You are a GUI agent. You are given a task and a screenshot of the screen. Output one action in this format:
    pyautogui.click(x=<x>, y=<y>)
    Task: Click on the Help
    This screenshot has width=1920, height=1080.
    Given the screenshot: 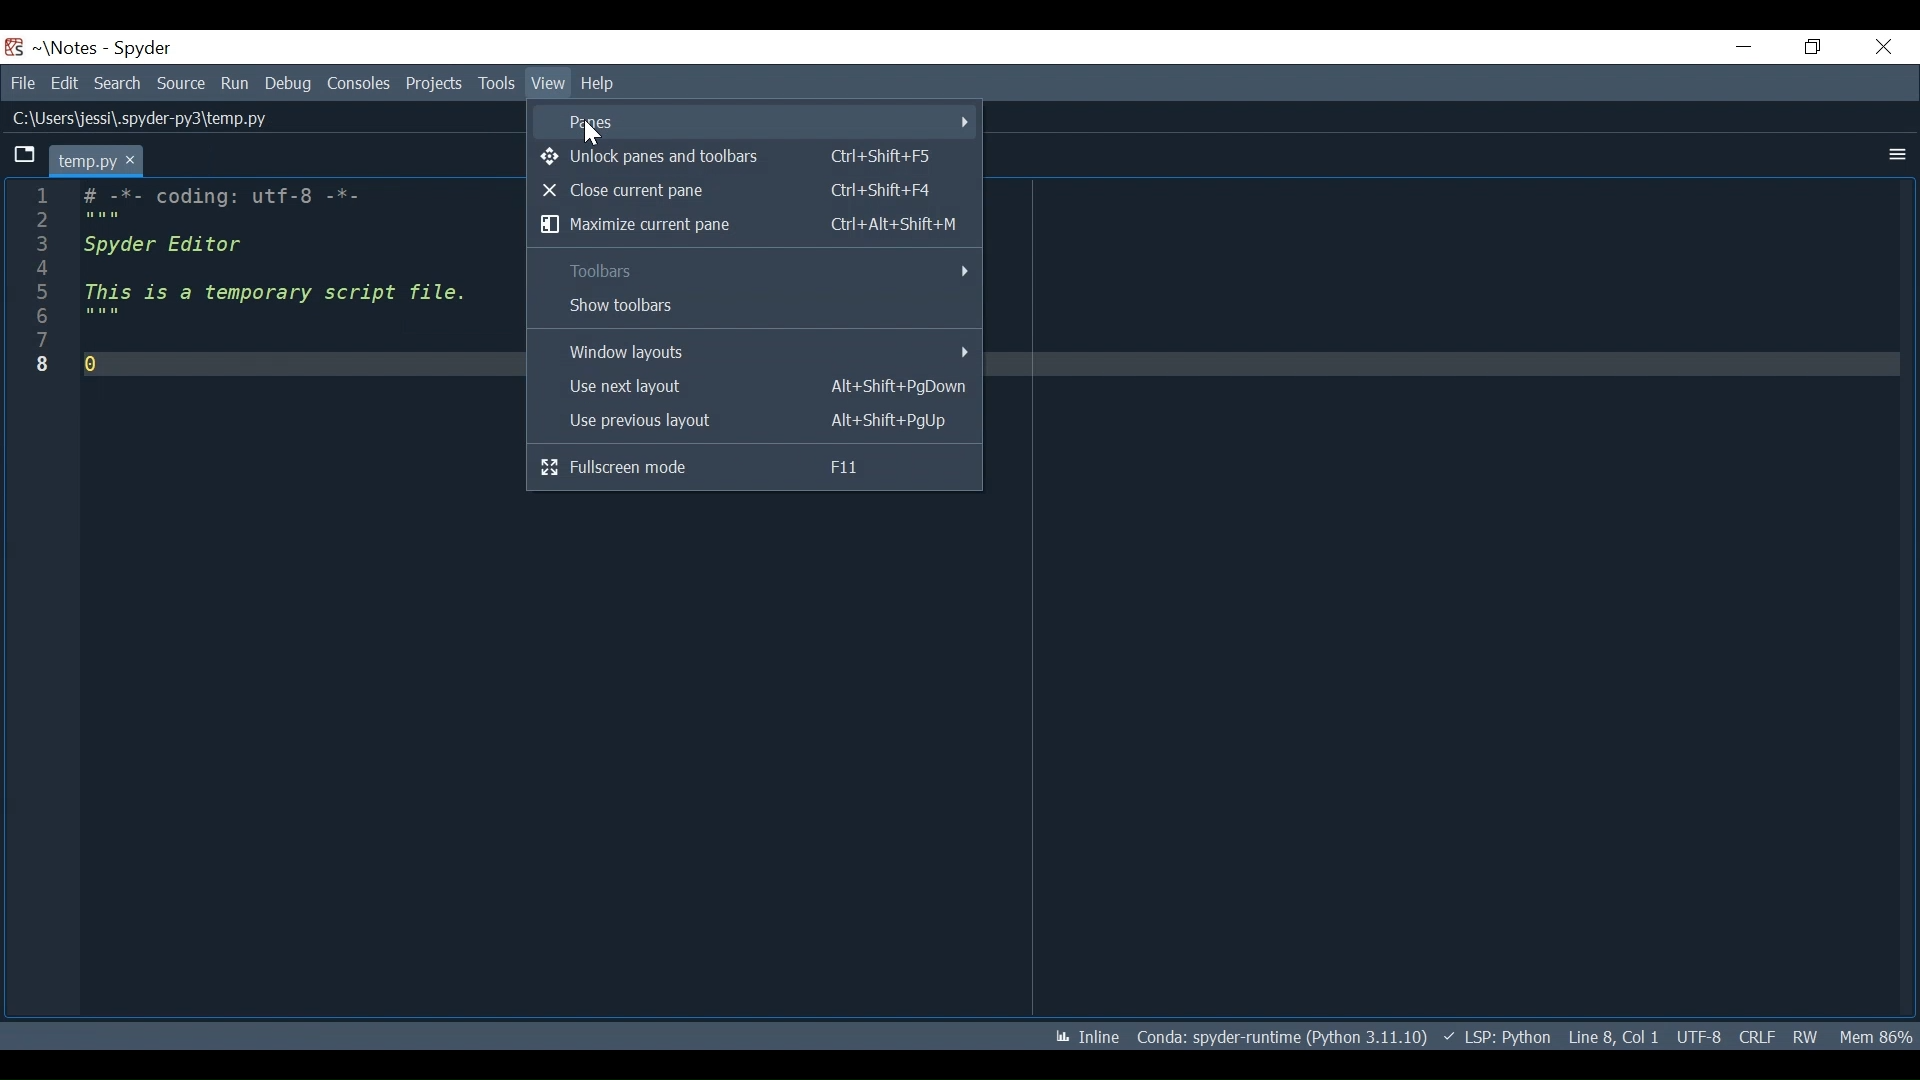 What is the action you would take?
    pyautogui.click(x=599, y=84)
    